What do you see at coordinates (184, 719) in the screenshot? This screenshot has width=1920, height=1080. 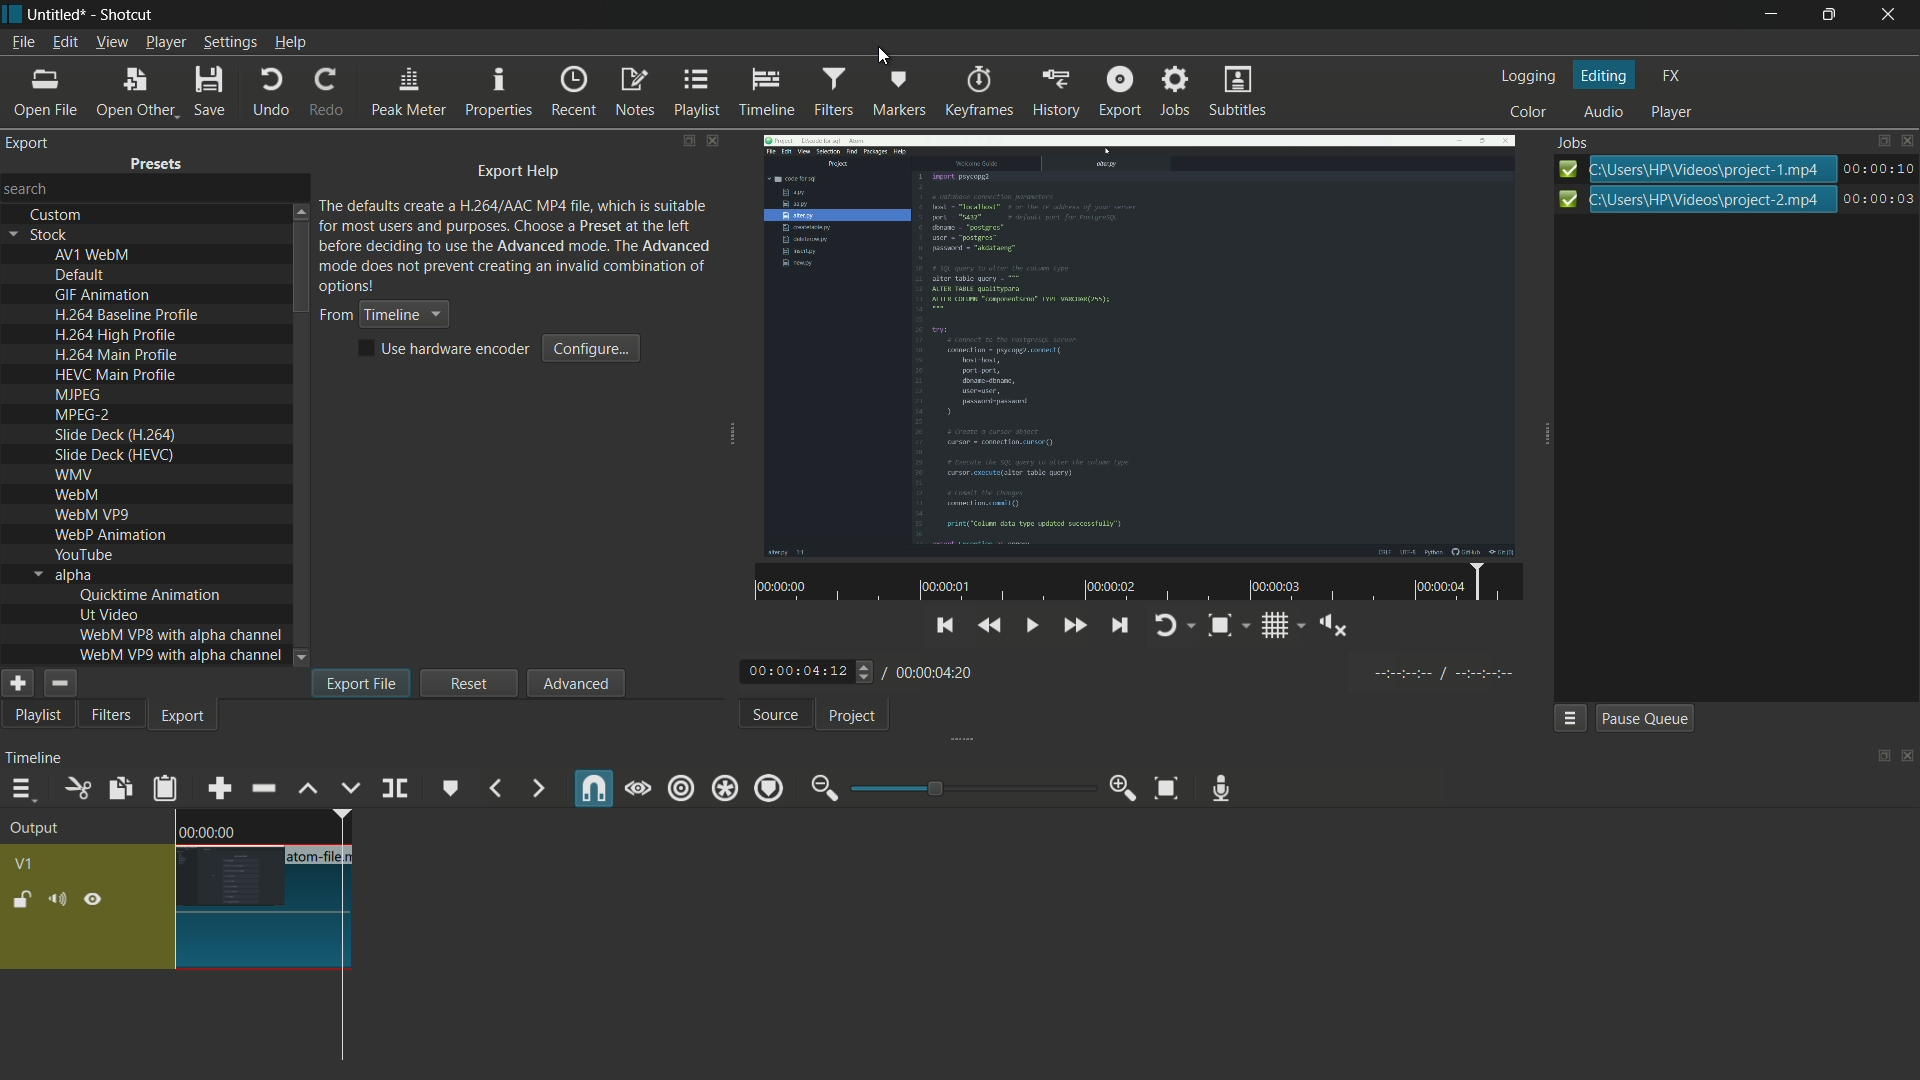 I see `export` at bounding box center [184, 719].